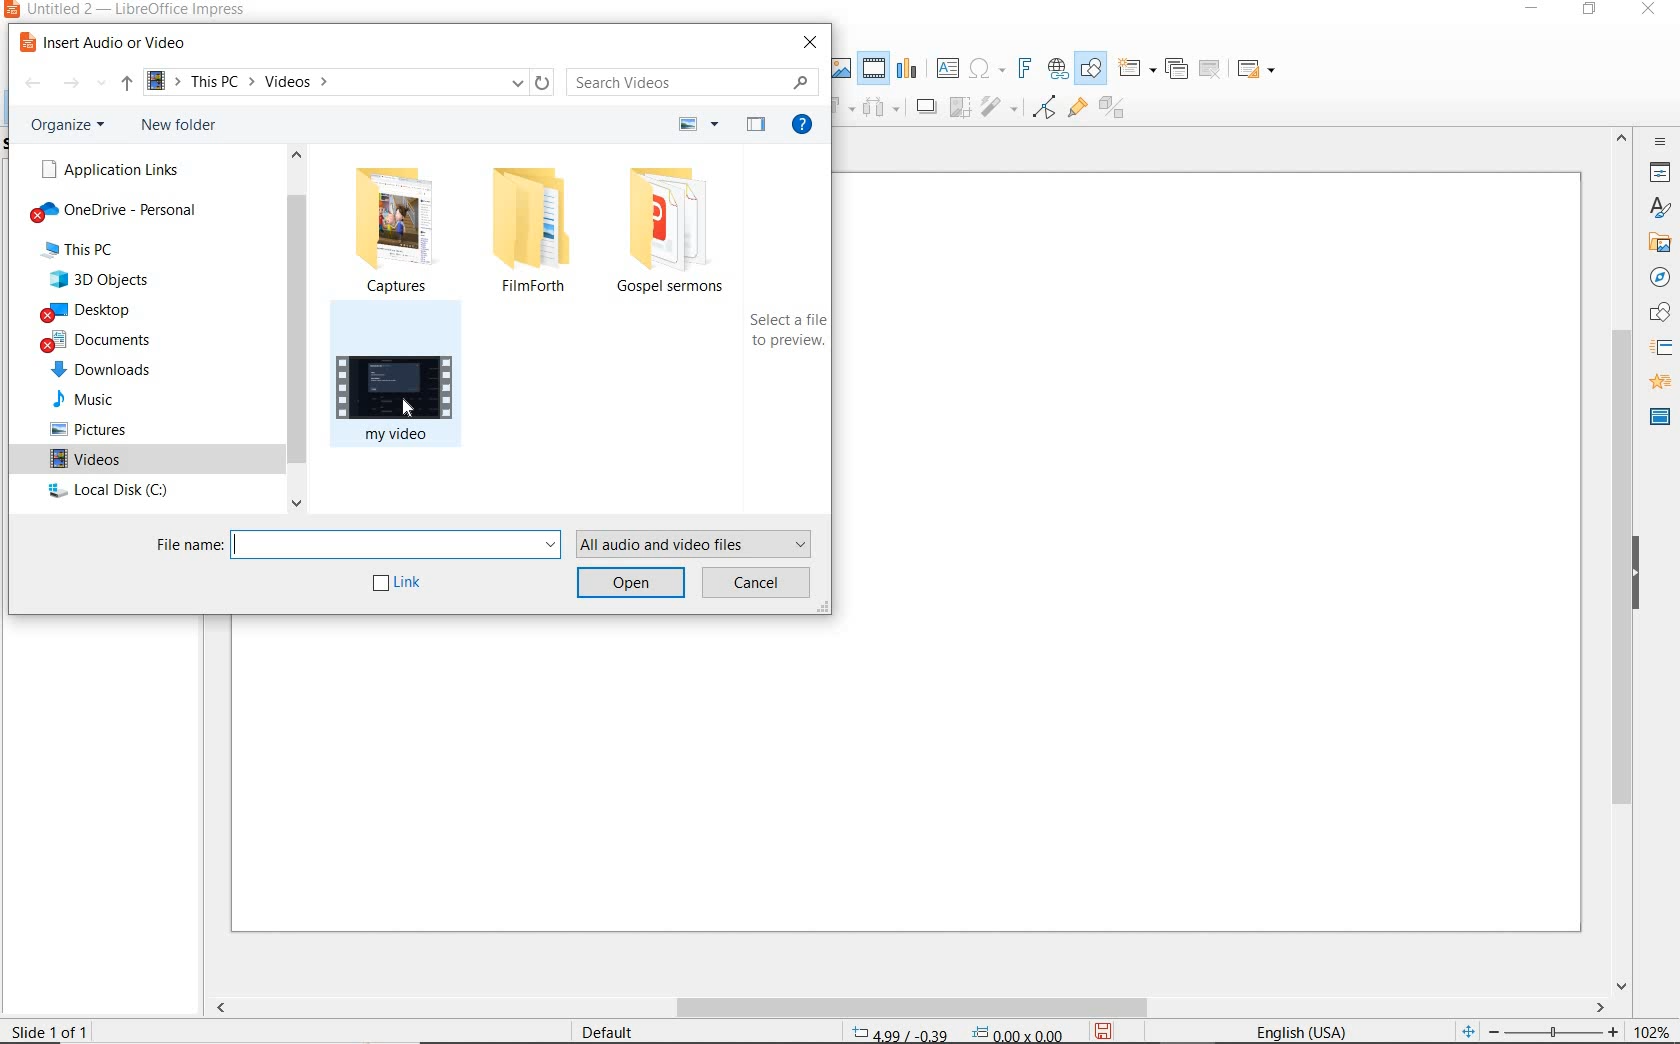 This screenshot has height=1044, width=1680. I want to click on SIDEBAR SETTINGS, so click(1660, 142).